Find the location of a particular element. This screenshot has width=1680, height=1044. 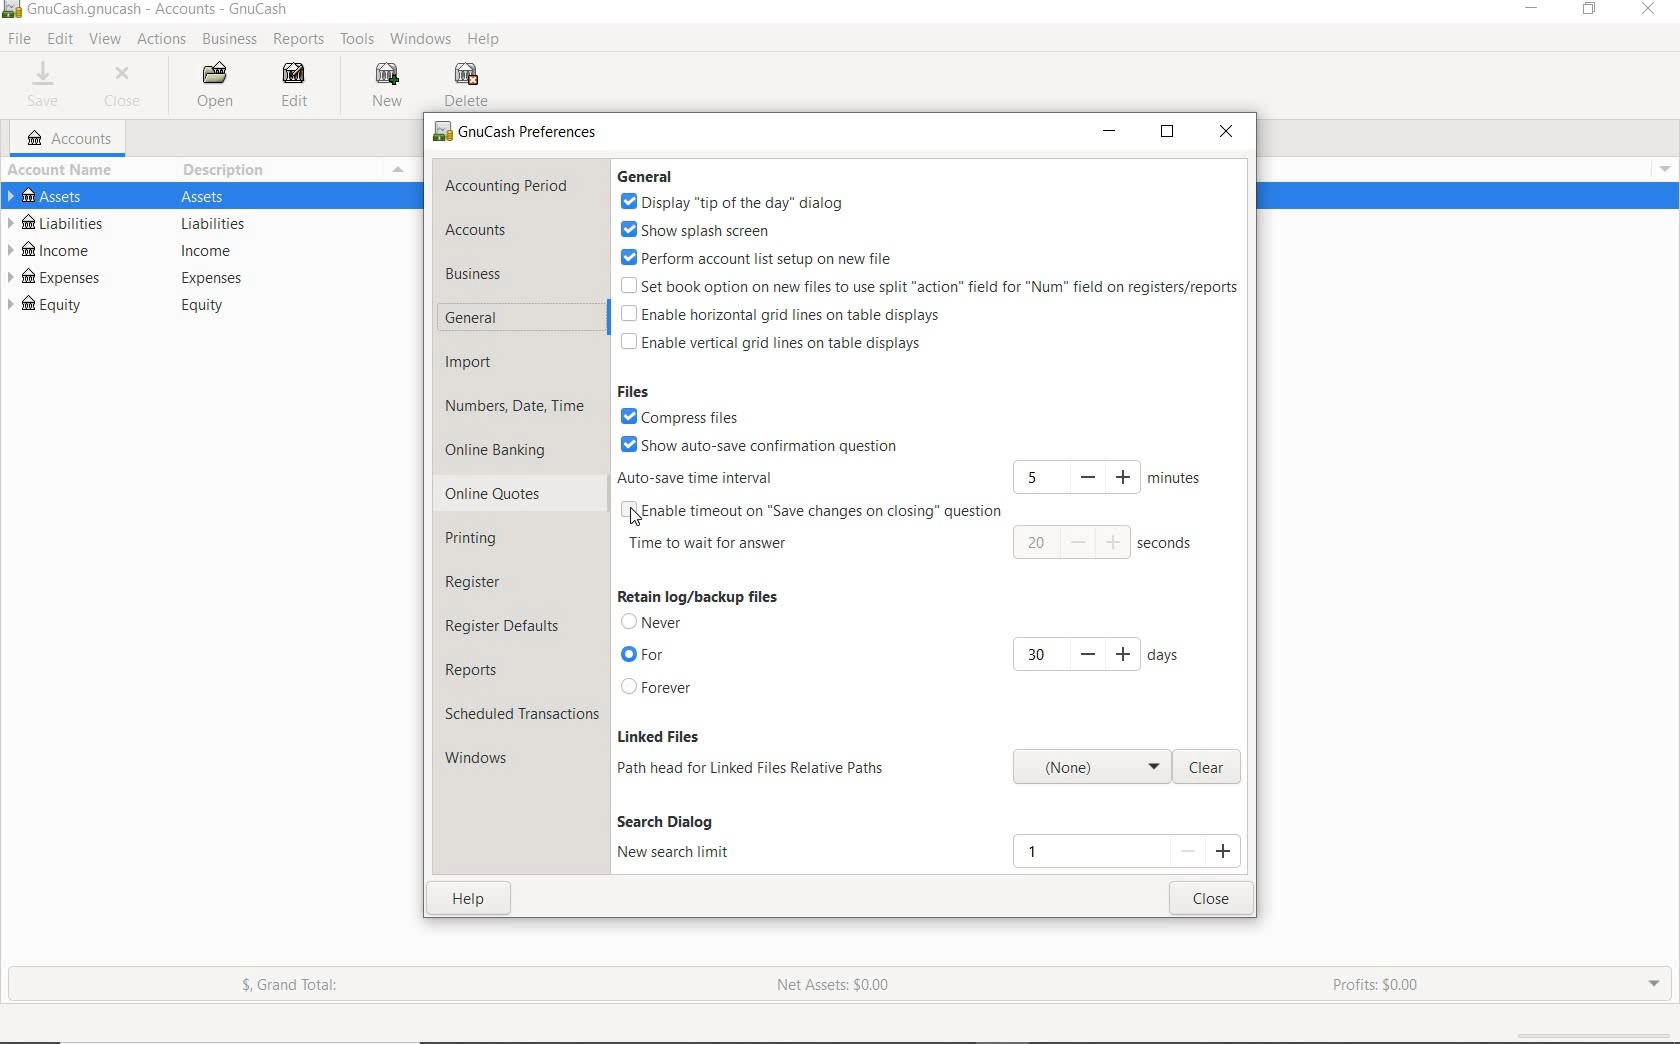

EXPAND is located at coordinates (1655, 986).